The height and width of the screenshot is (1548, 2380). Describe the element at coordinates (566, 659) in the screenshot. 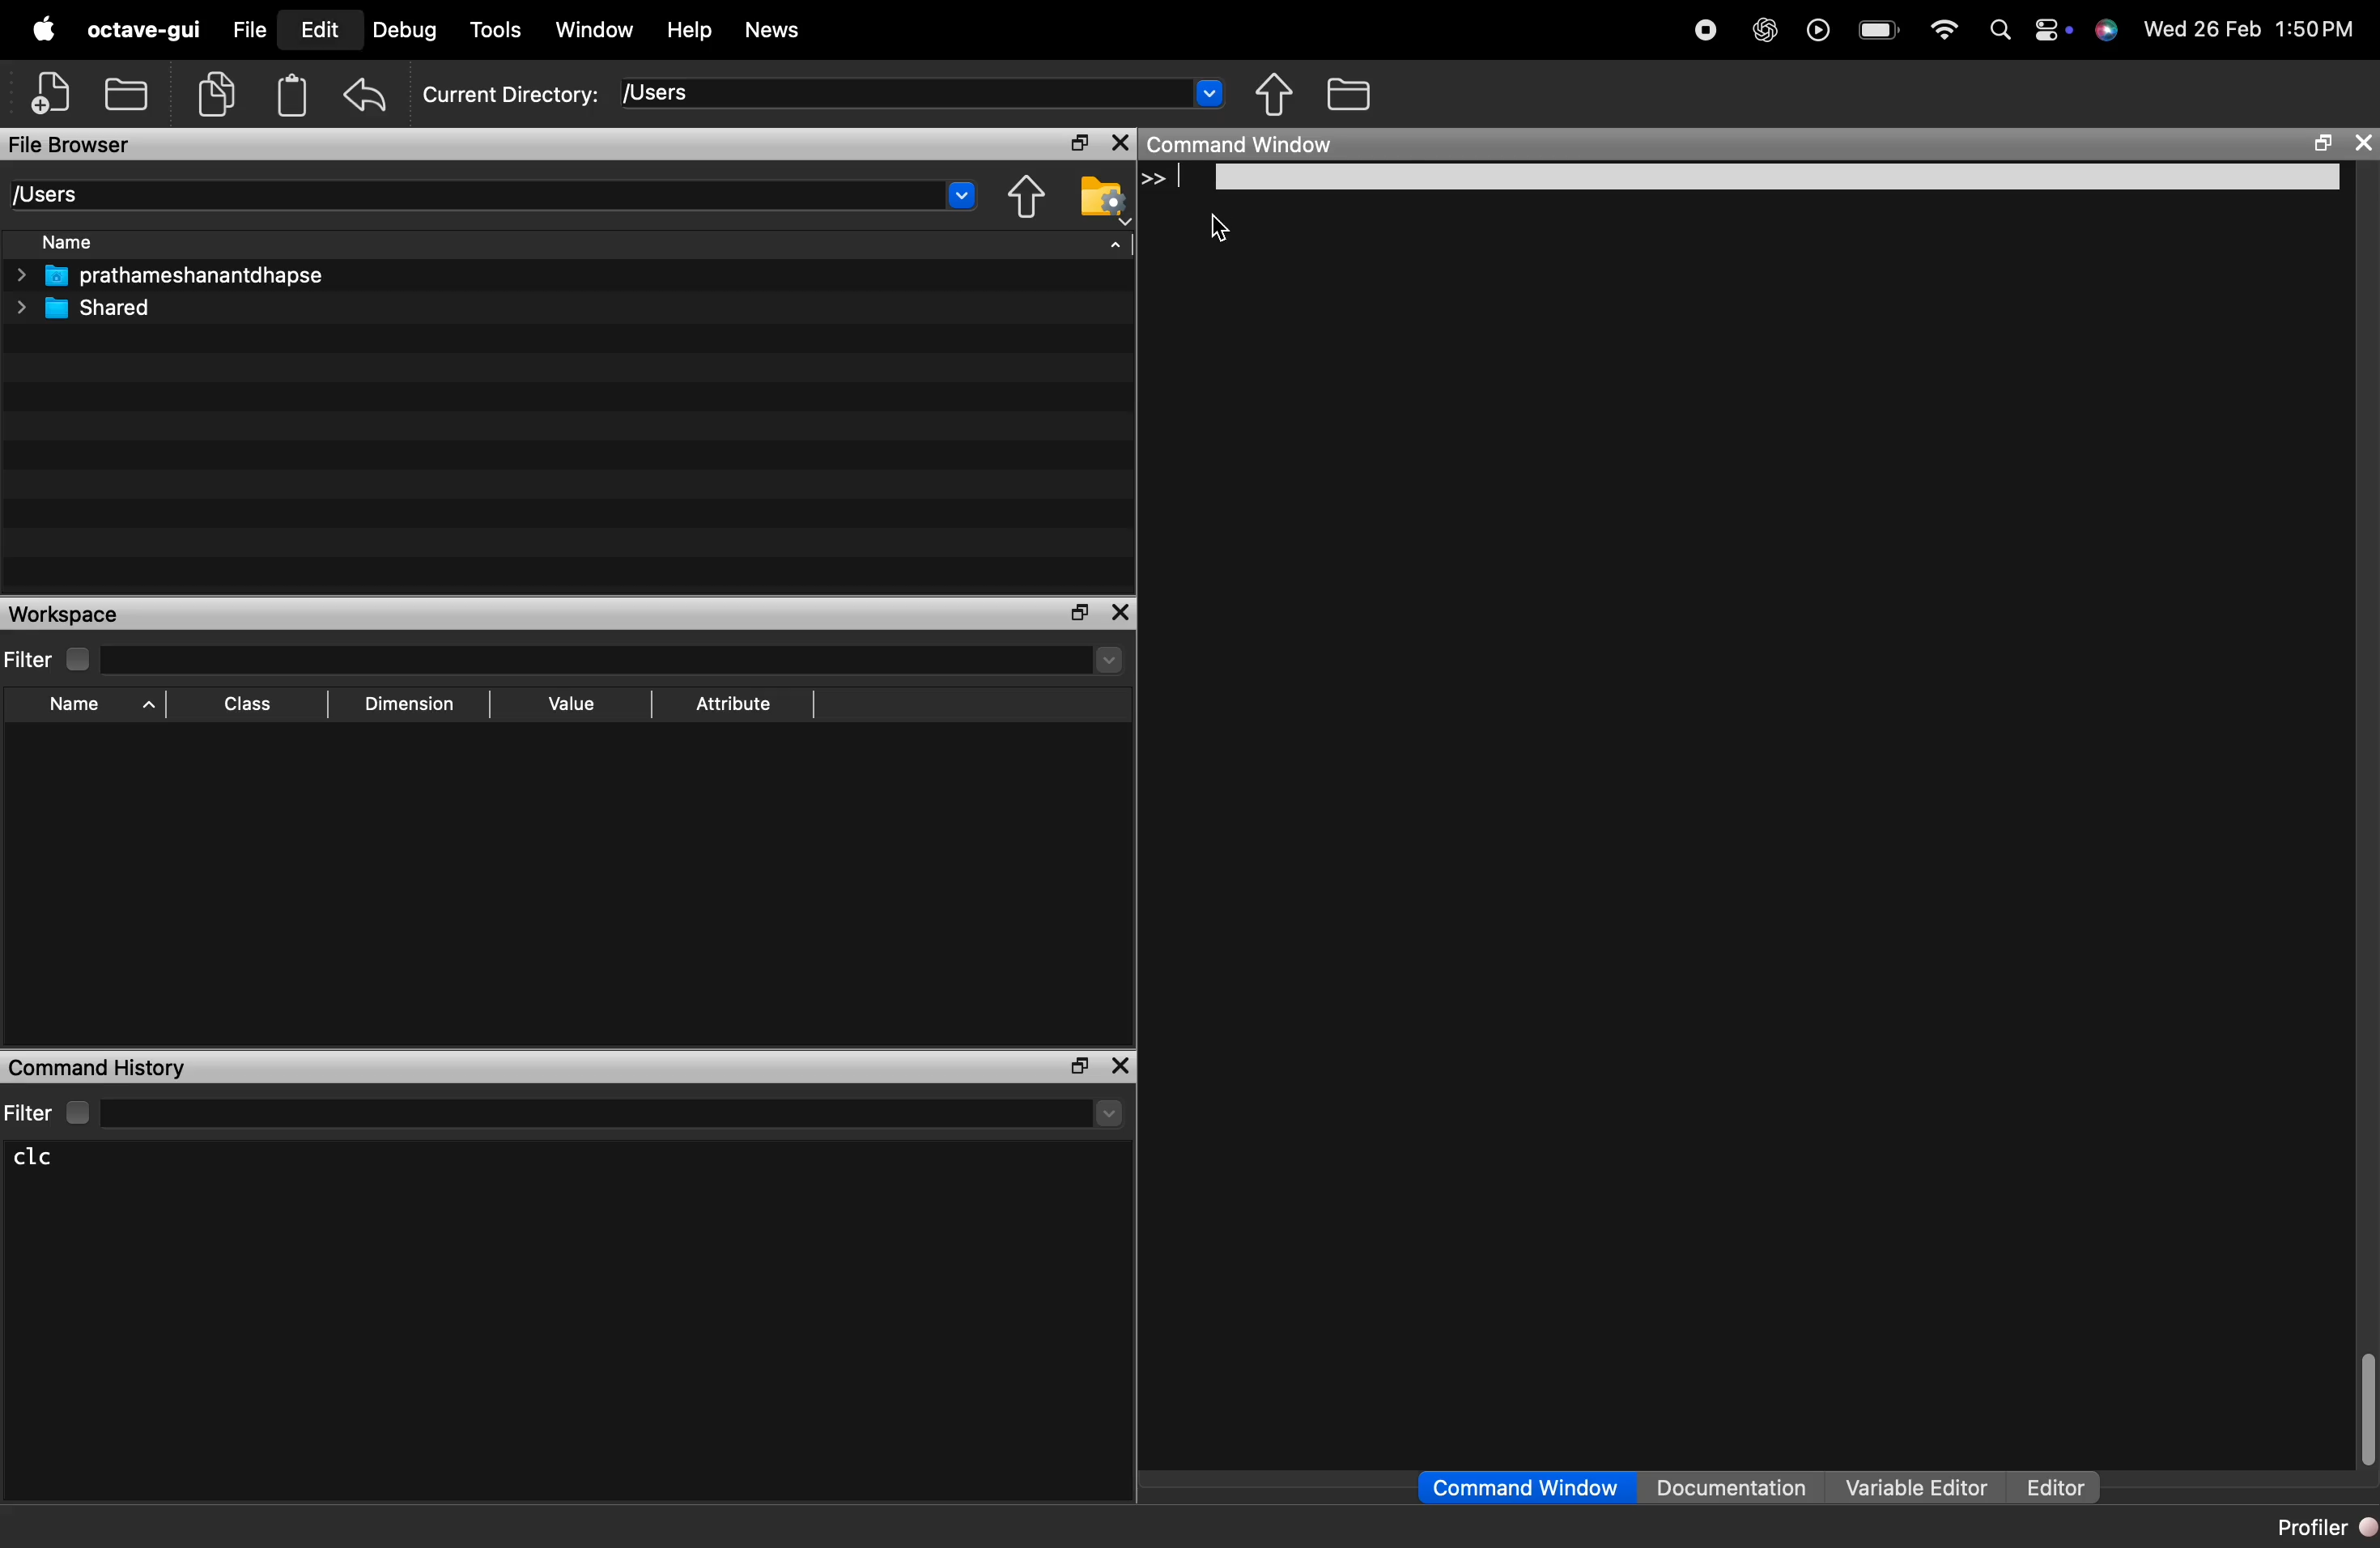

I see `filter` at that location.